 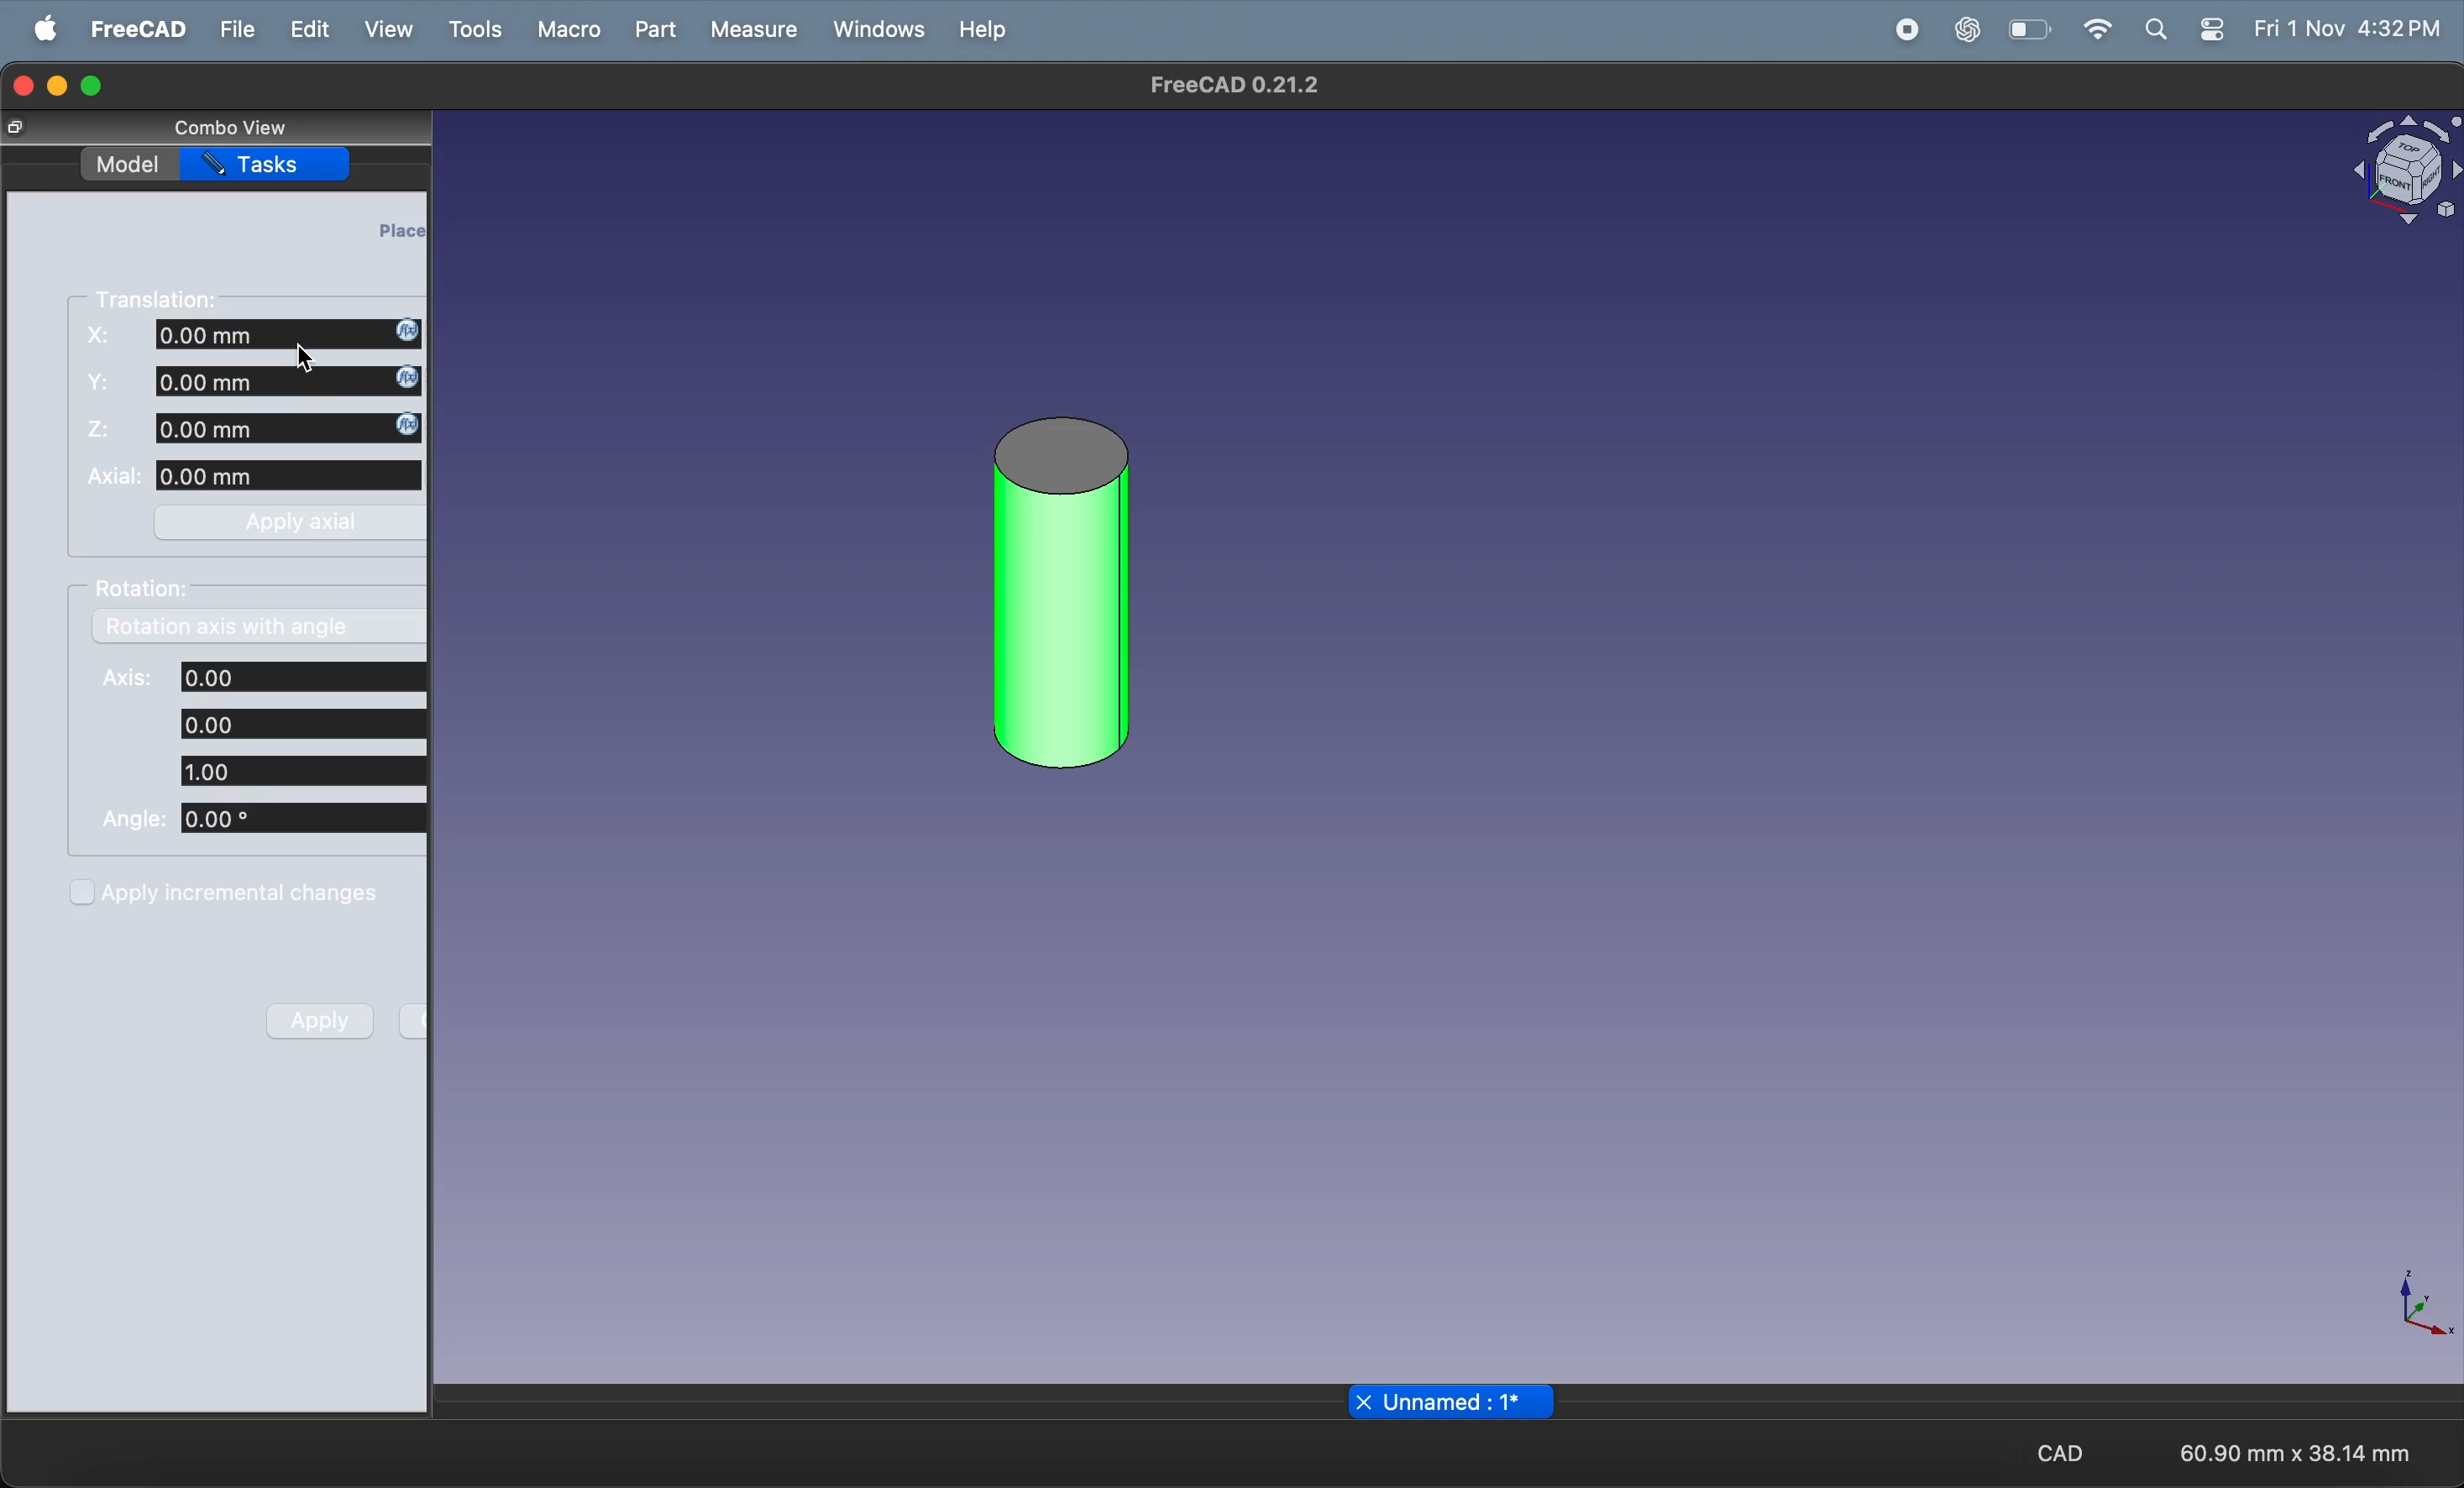 I want to click on record, so click(x=1901, y=30).